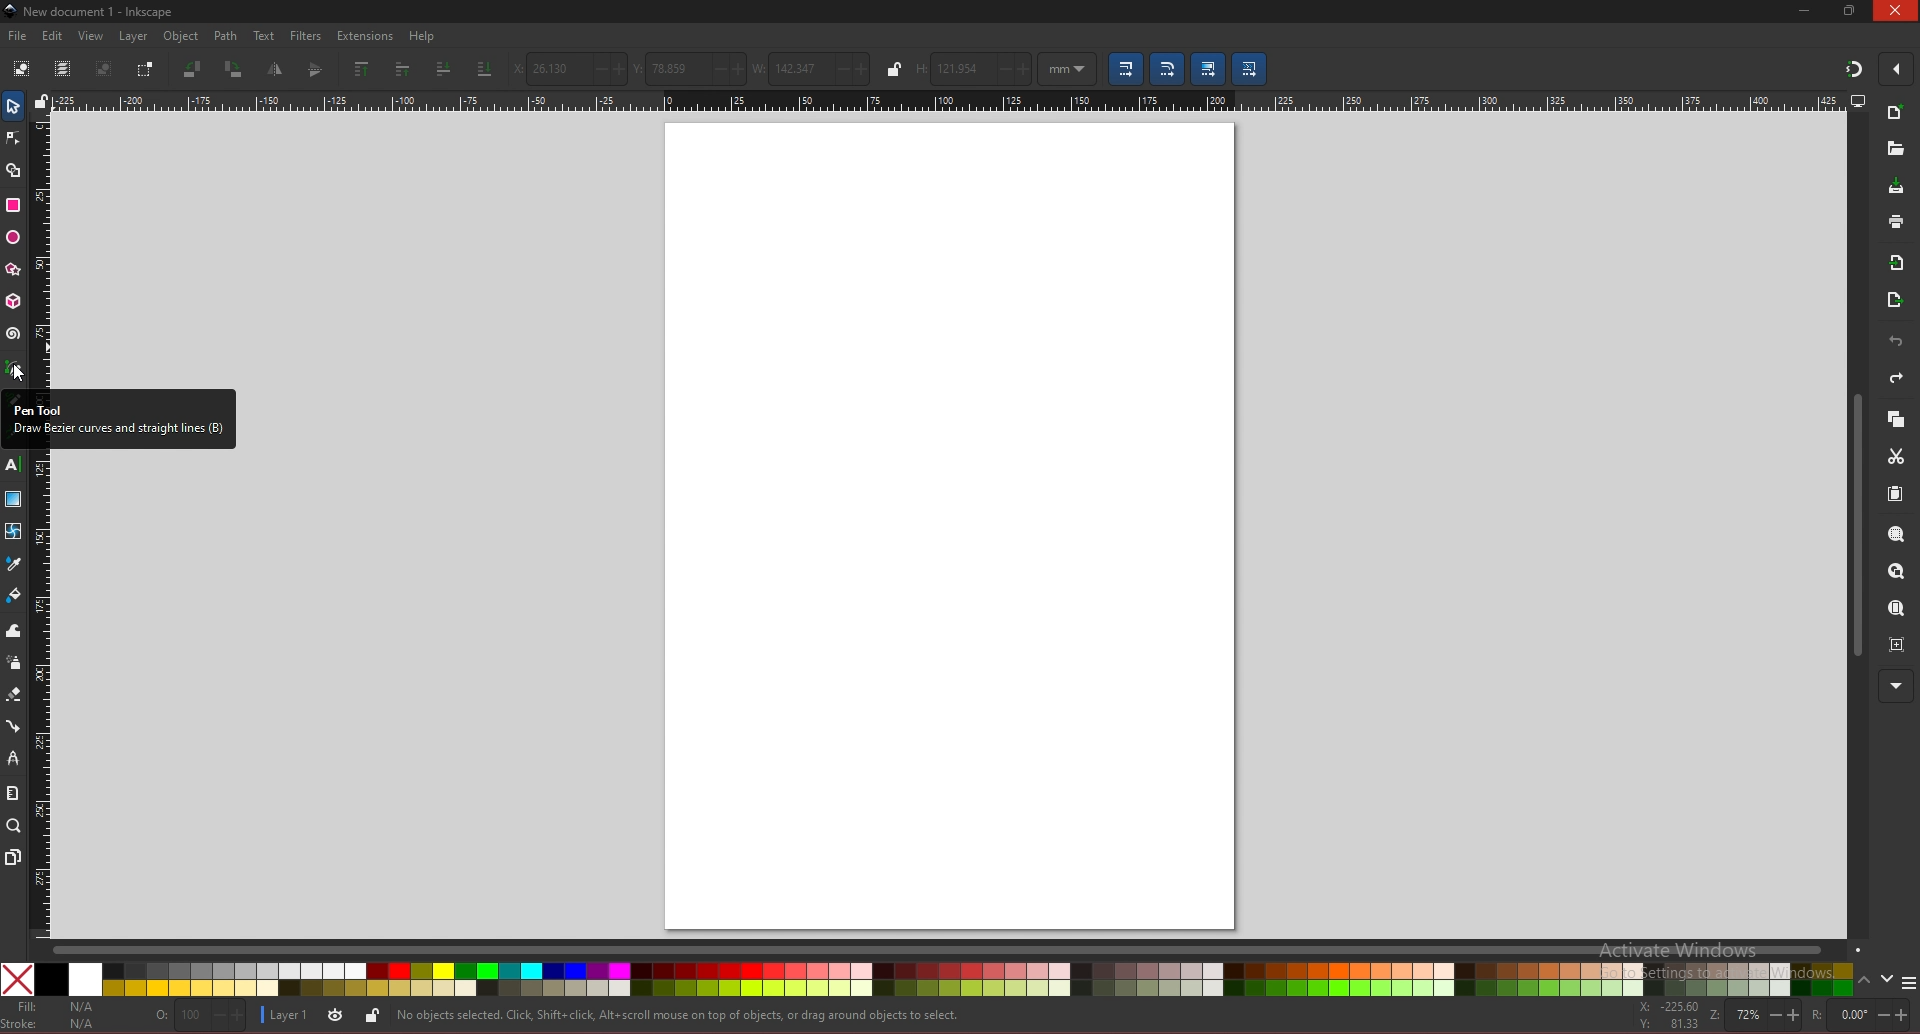 Image resolution: width=1920 pixels, height=1034 pixels. I want to click on stars and polygons, so click(14, 270).